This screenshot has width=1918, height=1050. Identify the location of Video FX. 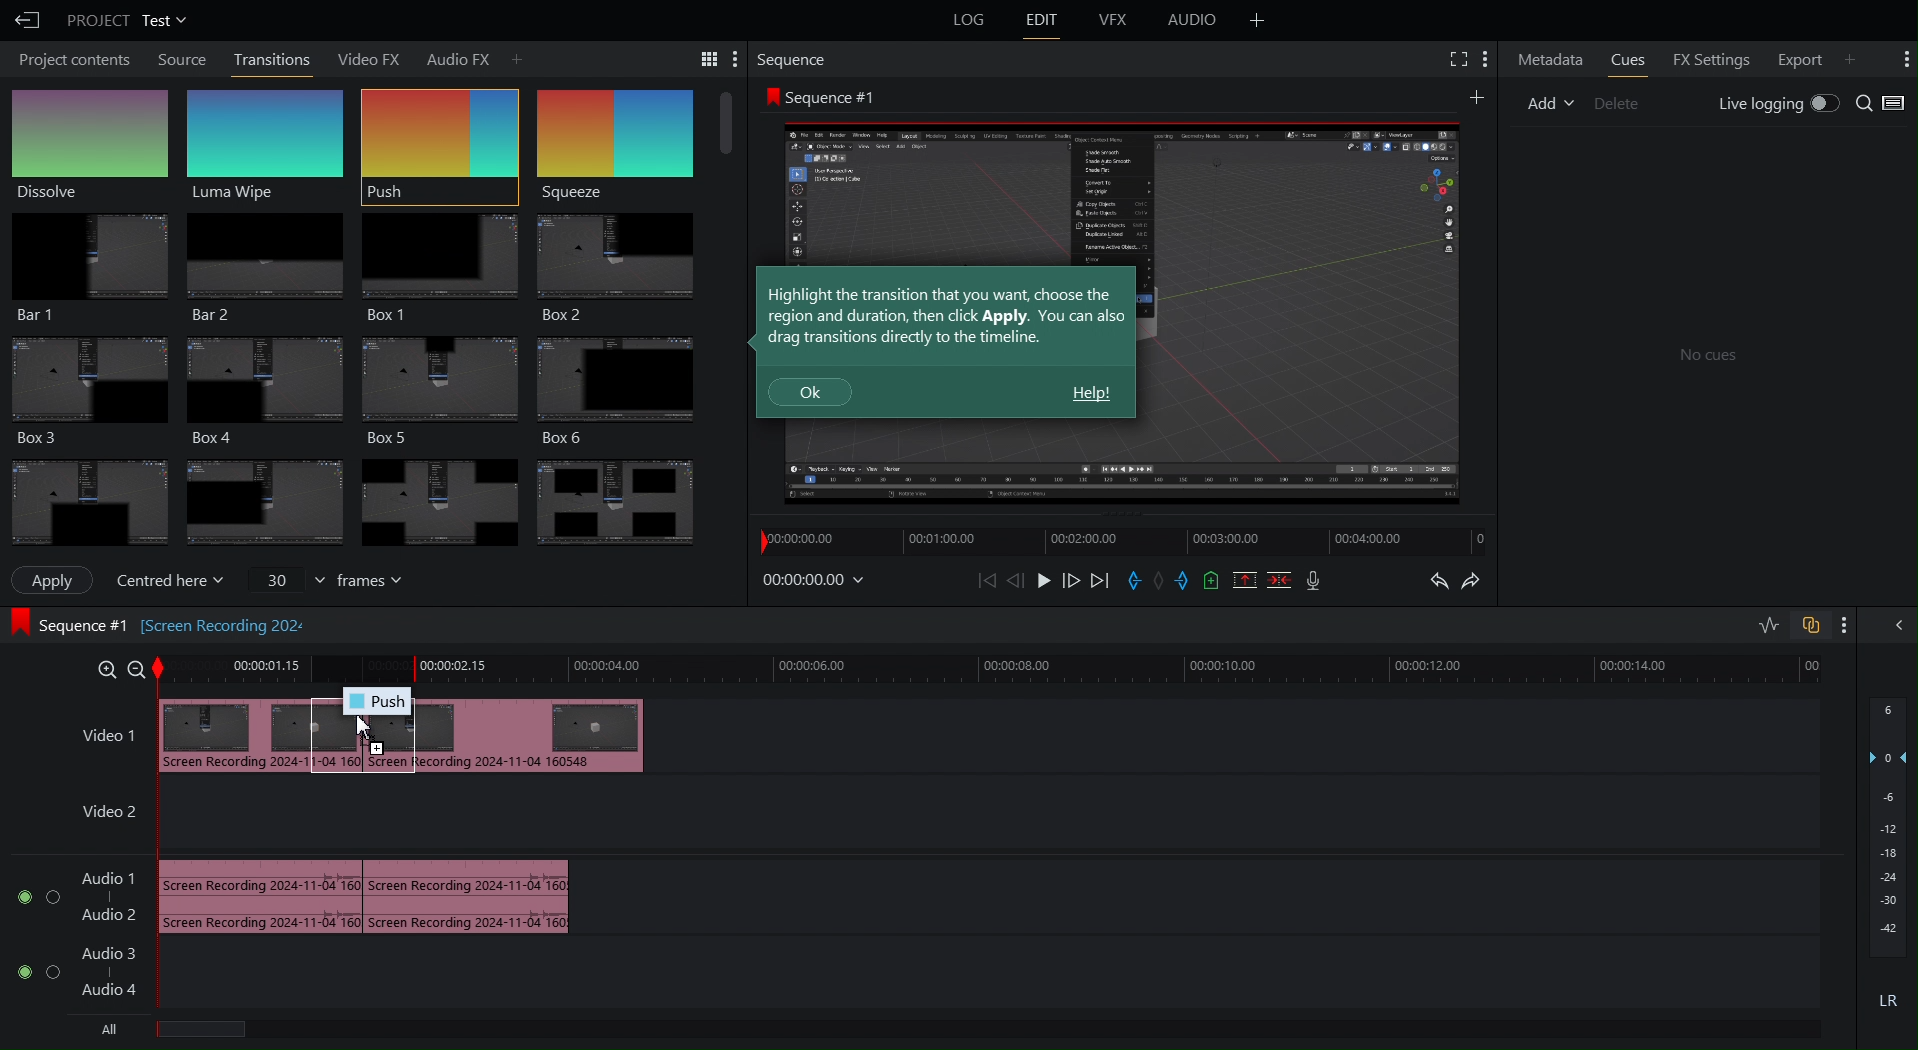
(361, 57).